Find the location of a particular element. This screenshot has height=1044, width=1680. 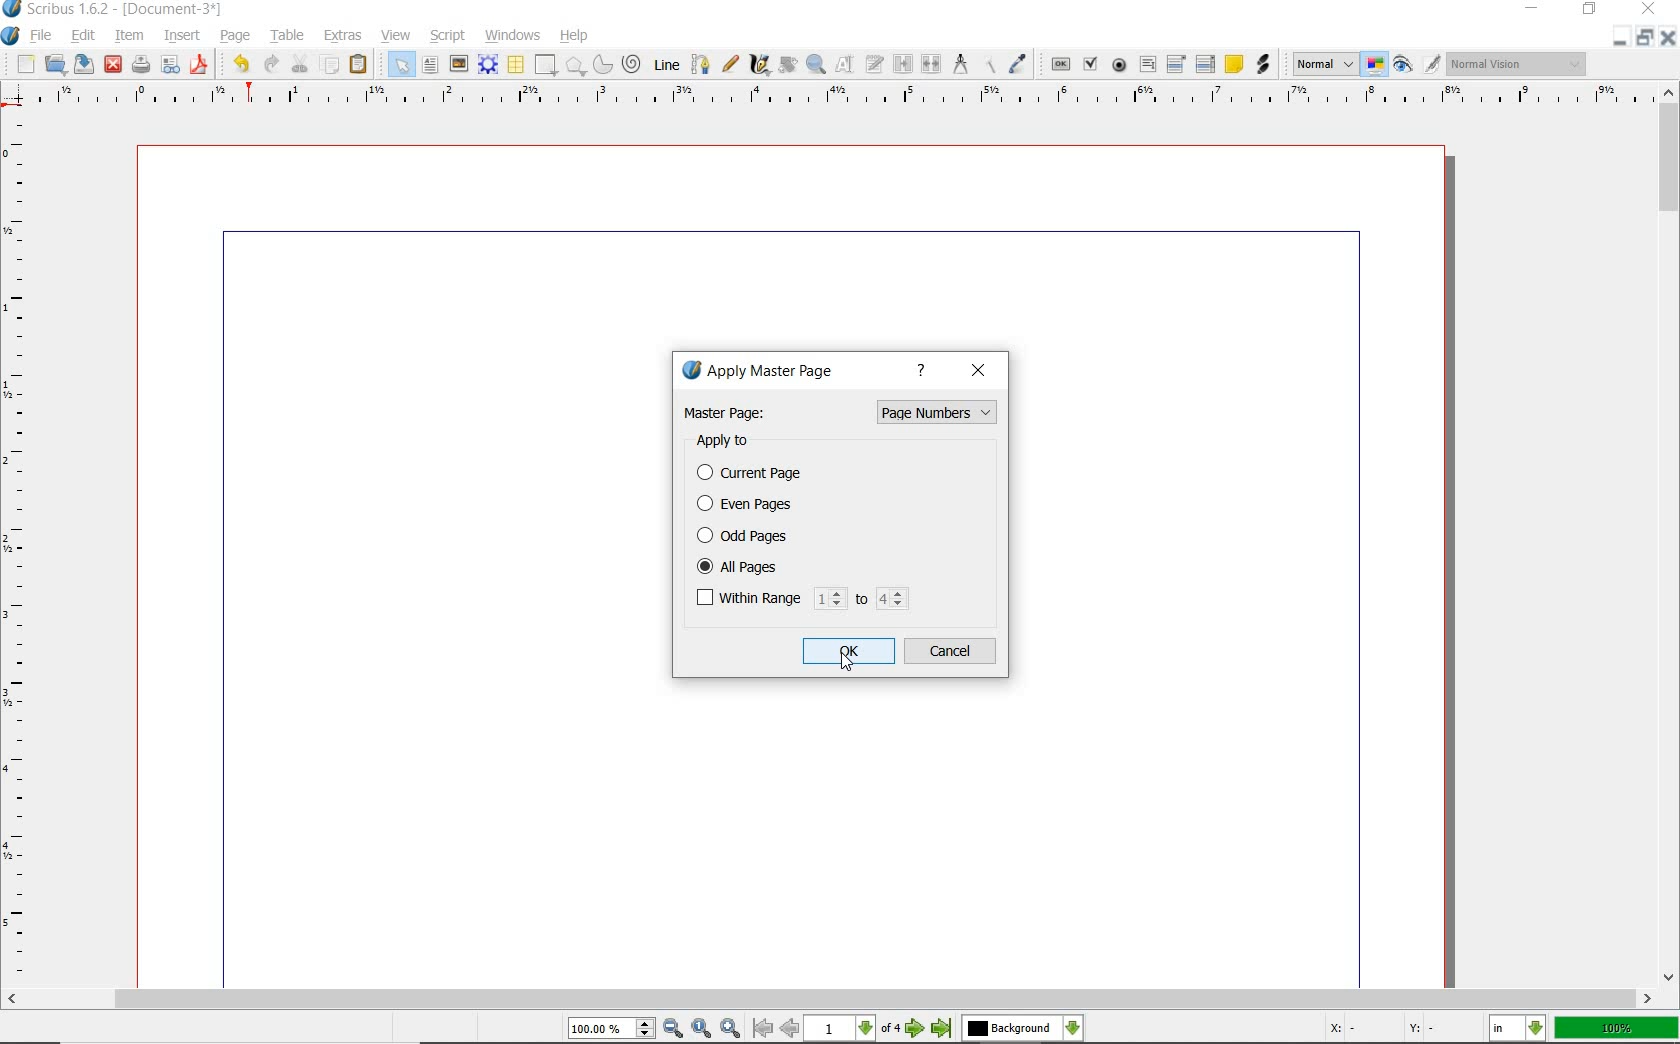

spiral is located at coordinates (631, 61).